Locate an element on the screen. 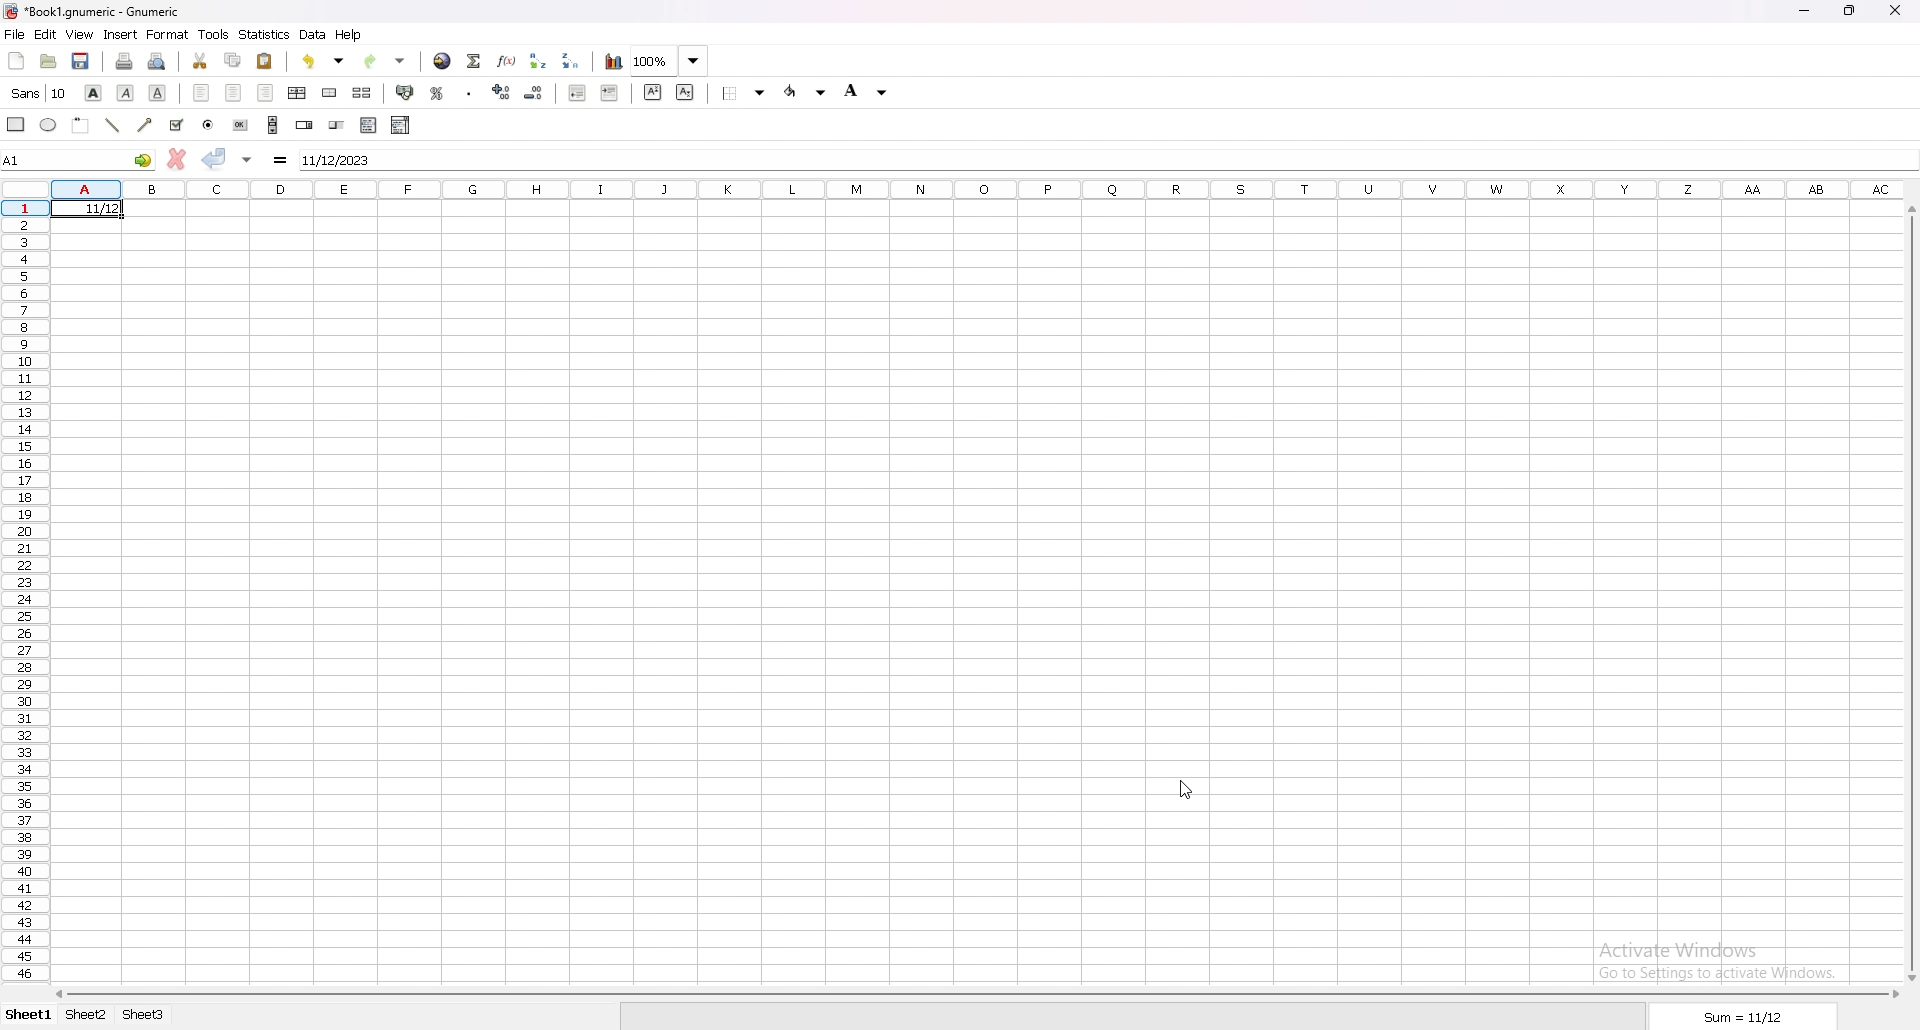 This screenshot has width=1920, height=1030. save is located at coordinates (80, 61).